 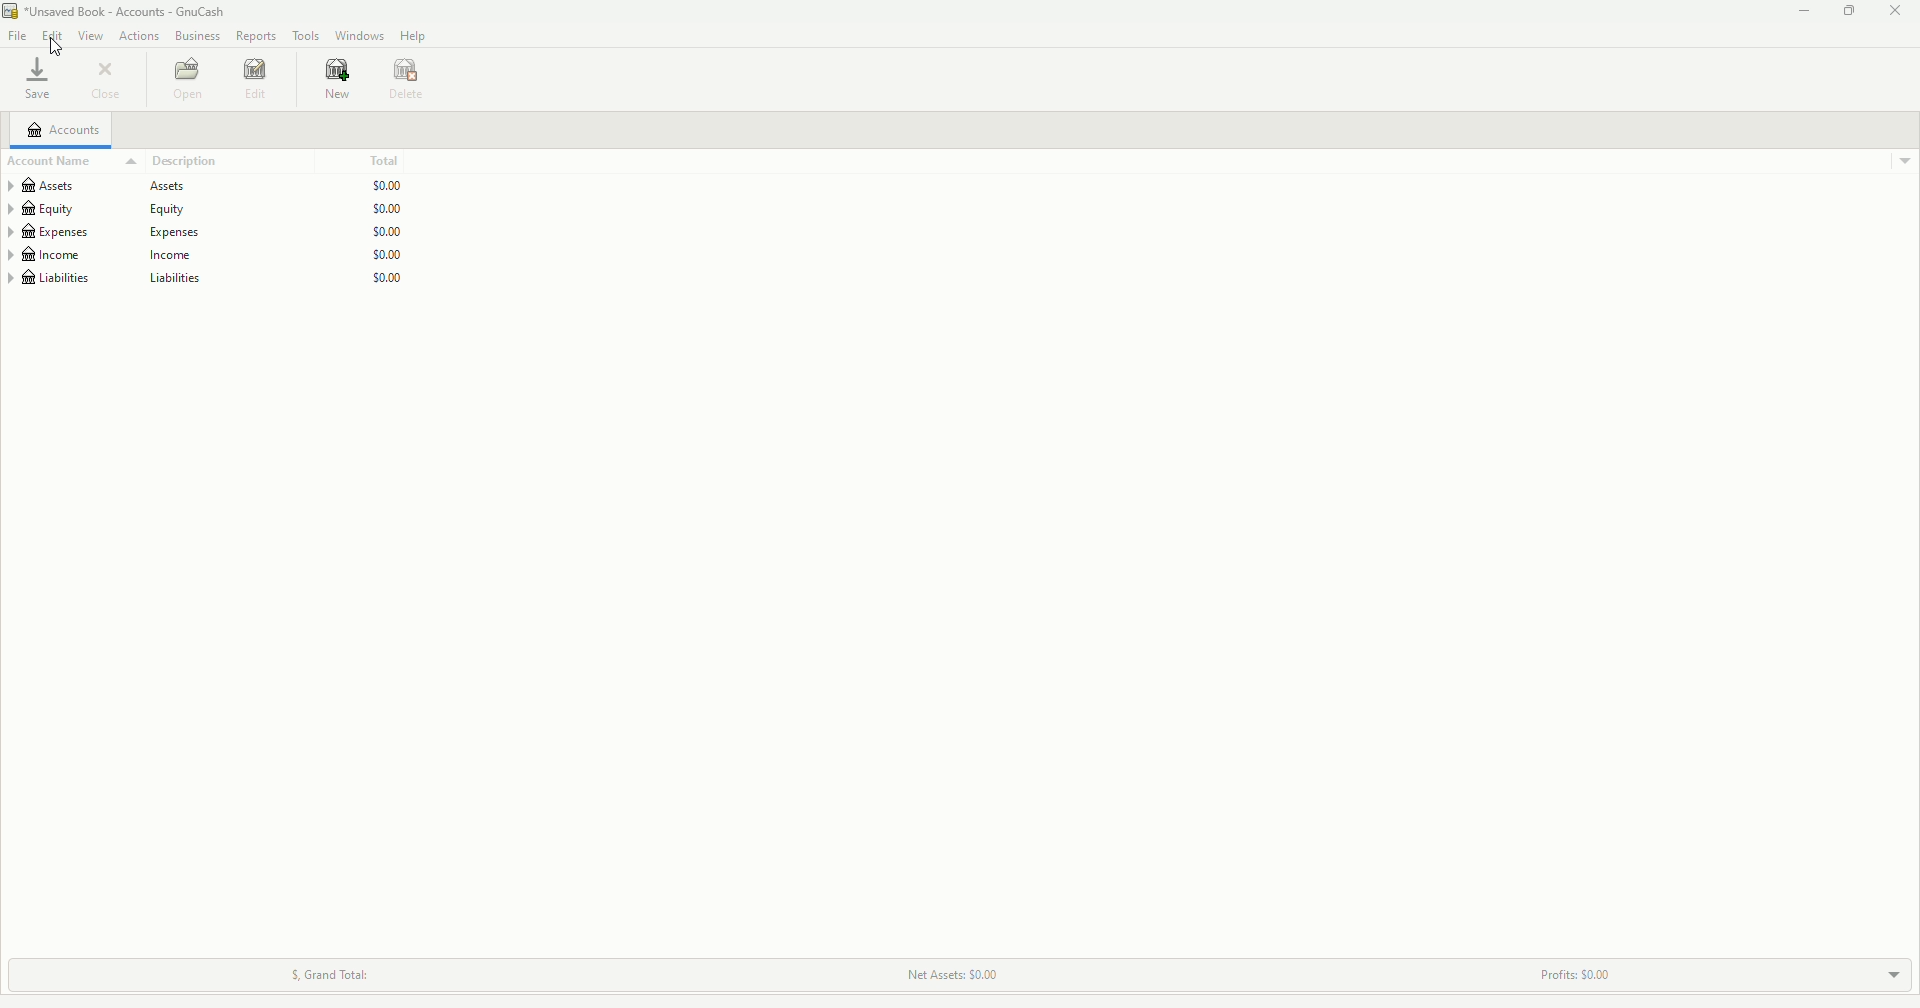 I want to click on Close, so click(x=1894, y=10).